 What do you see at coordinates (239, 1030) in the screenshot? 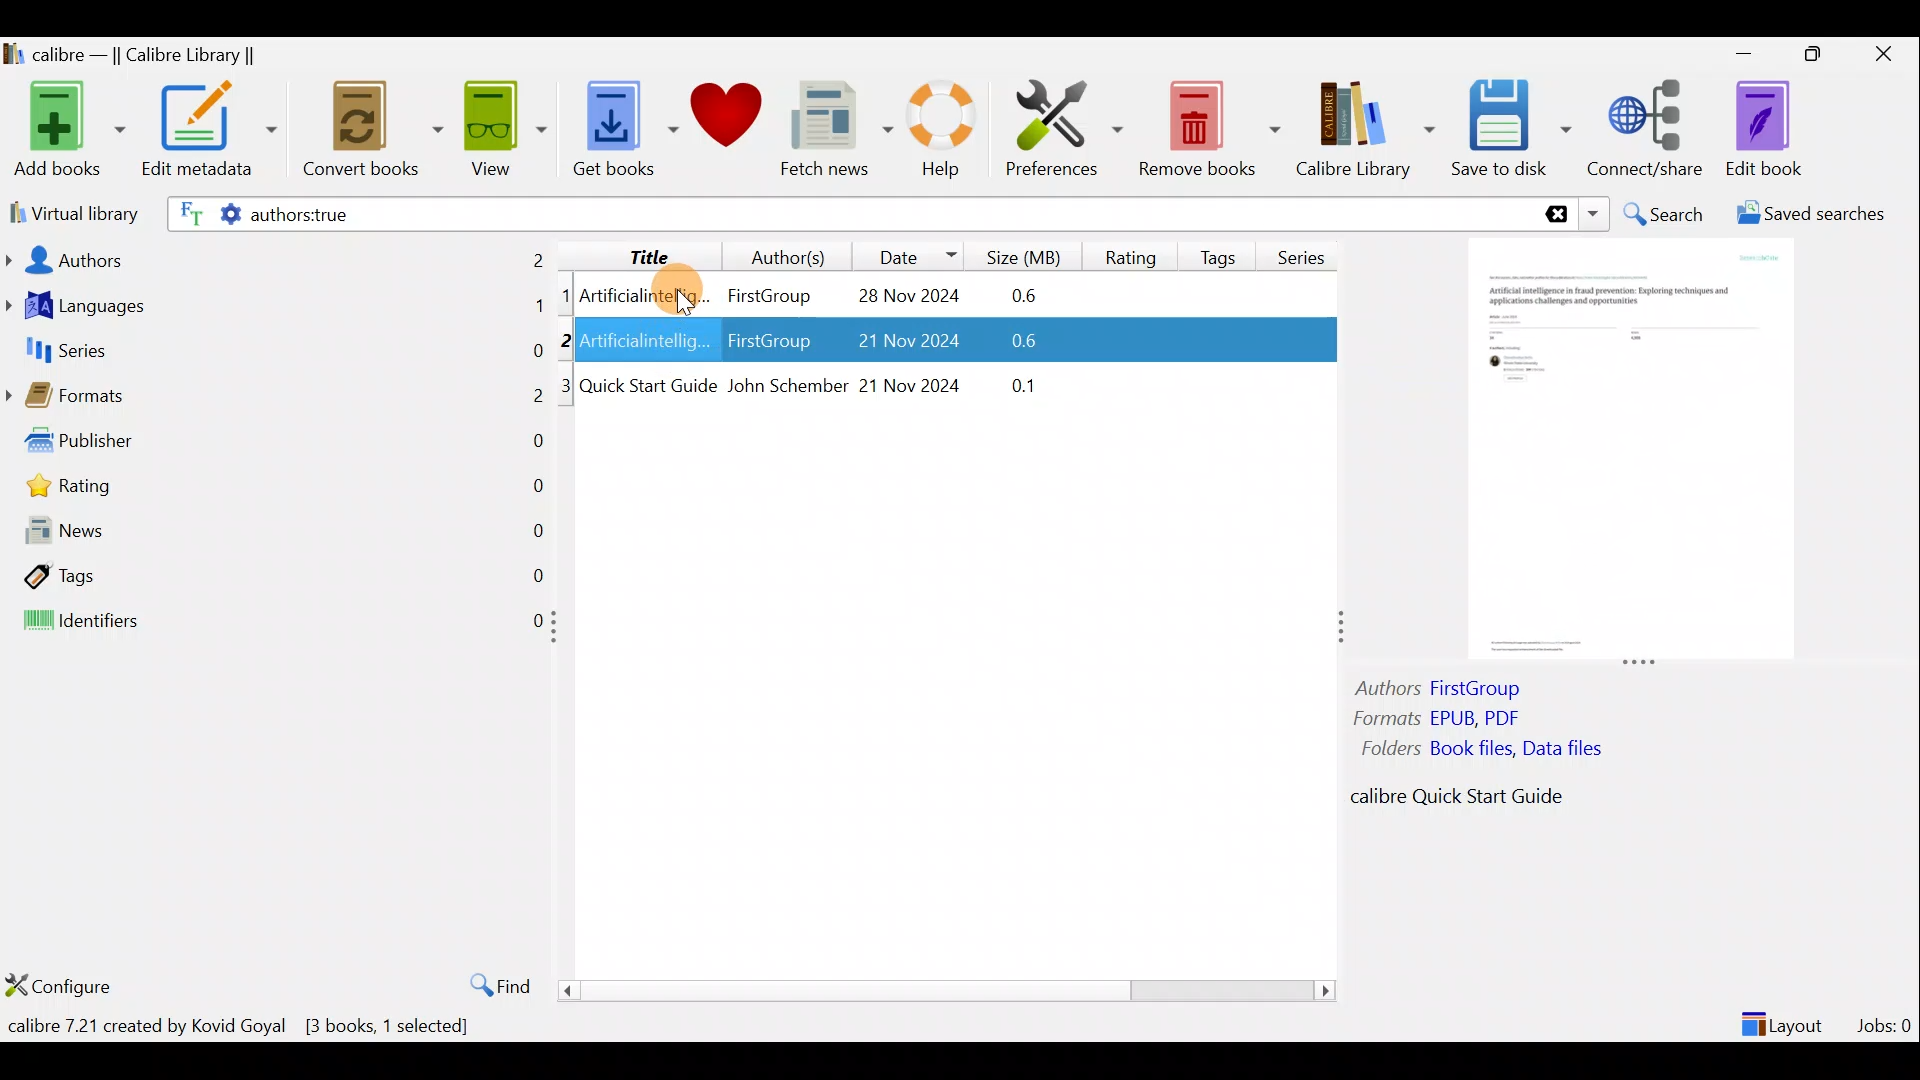
I see `calibre 7.21 created by Kovid Goyal [3 books, 1 selected]` at bounding box center [239, 1030].